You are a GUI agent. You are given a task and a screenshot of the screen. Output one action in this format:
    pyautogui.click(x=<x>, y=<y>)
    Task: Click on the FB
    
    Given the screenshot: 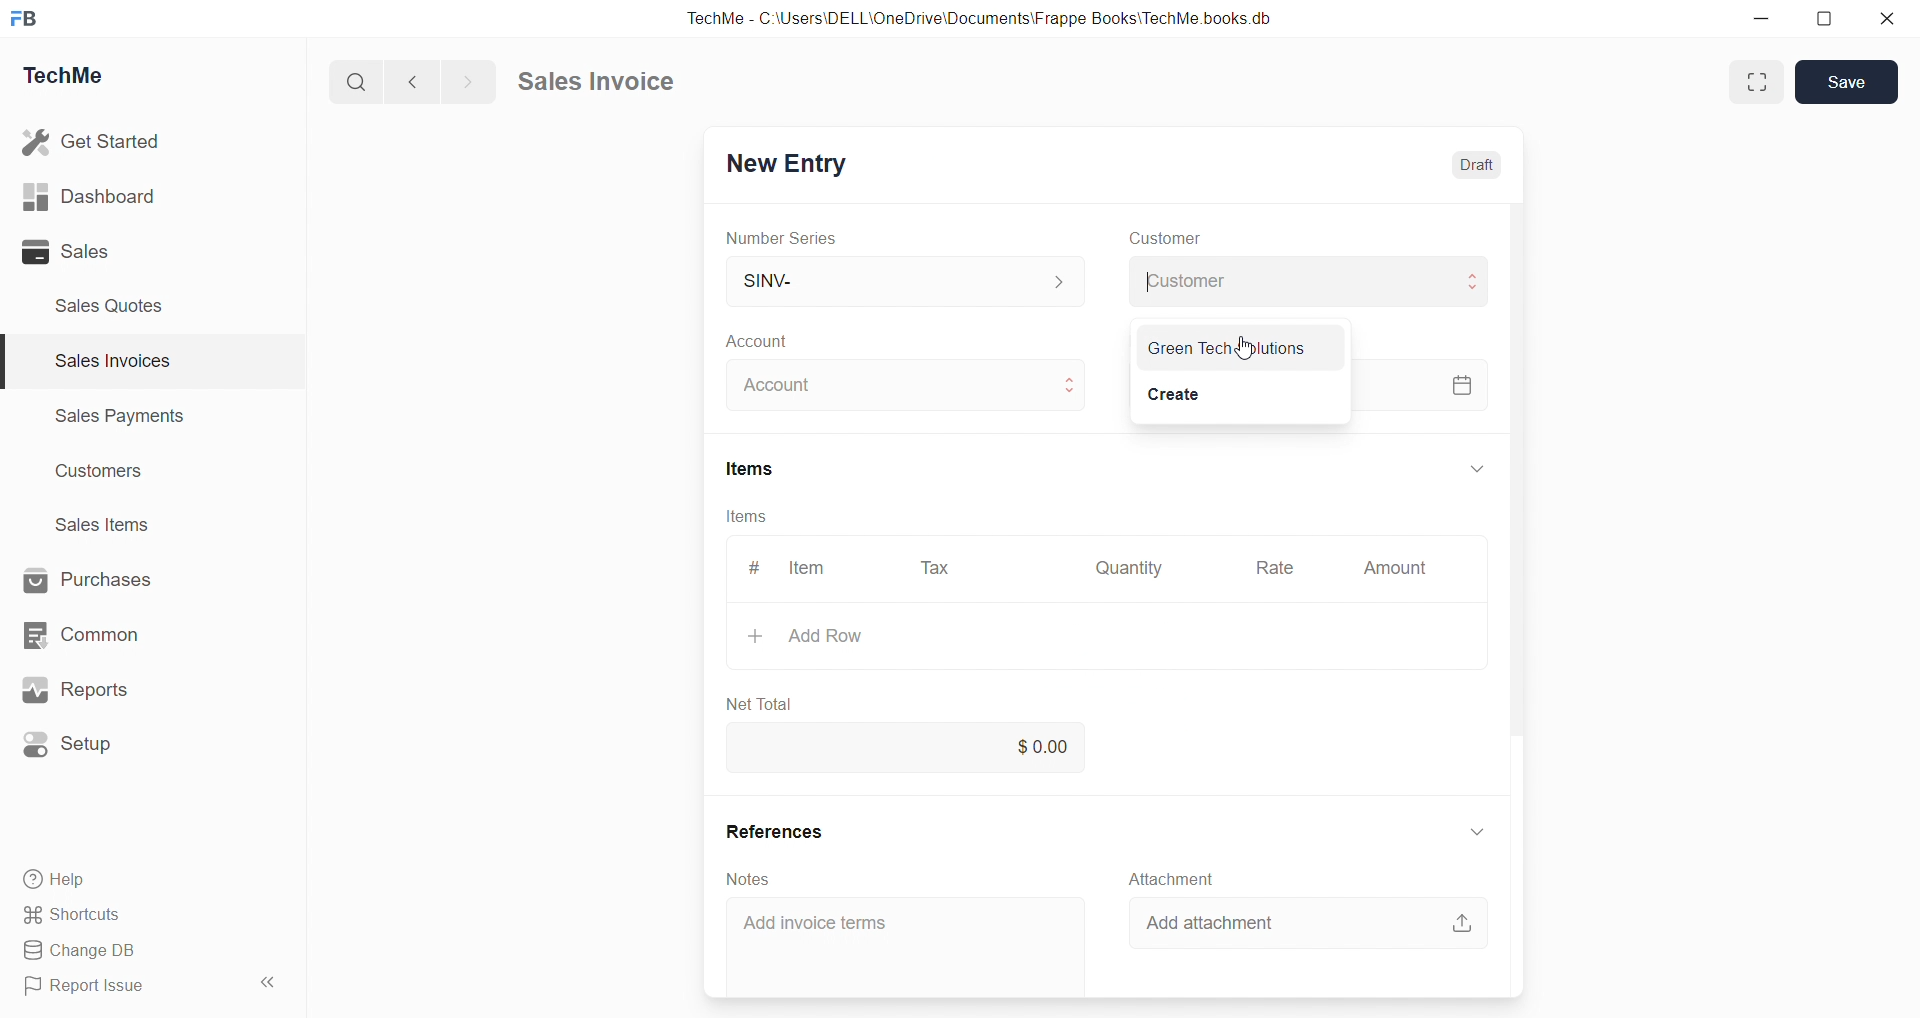 What is the action you would take?
    pyautogui.click(x=24, y=20)
    